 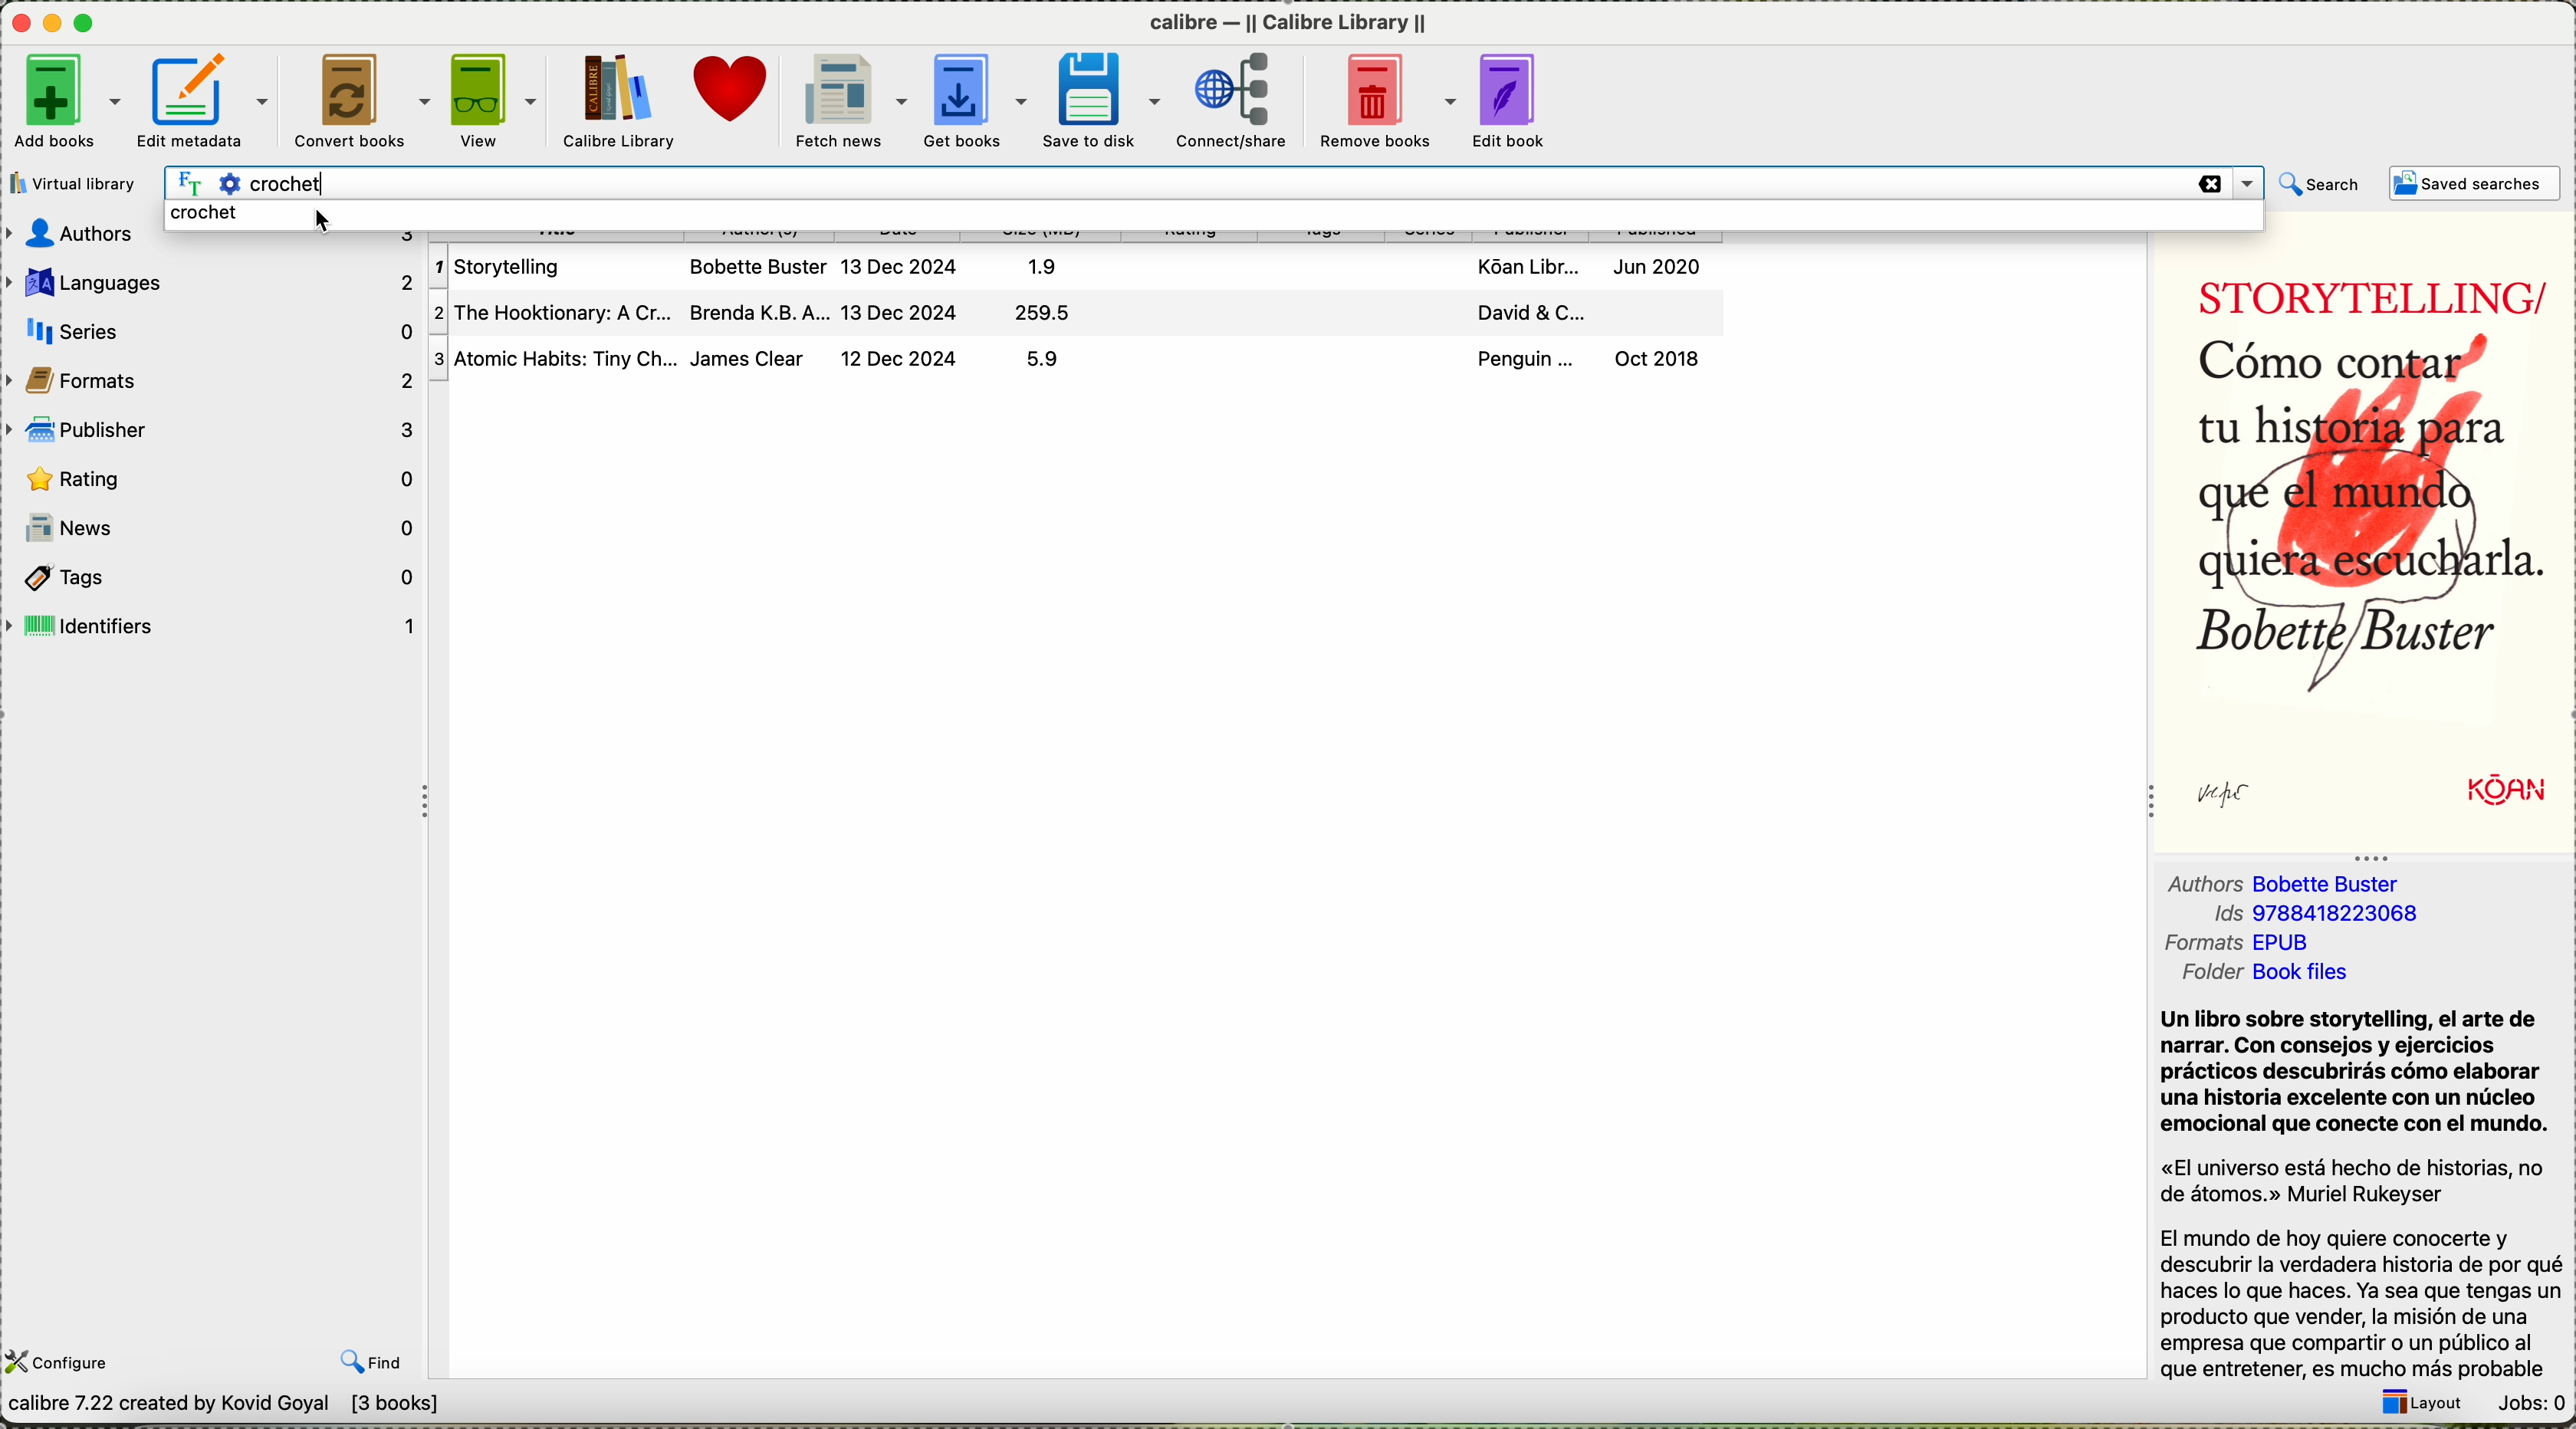 I want to click on minimize Calibre, so click(x=56, y=24).